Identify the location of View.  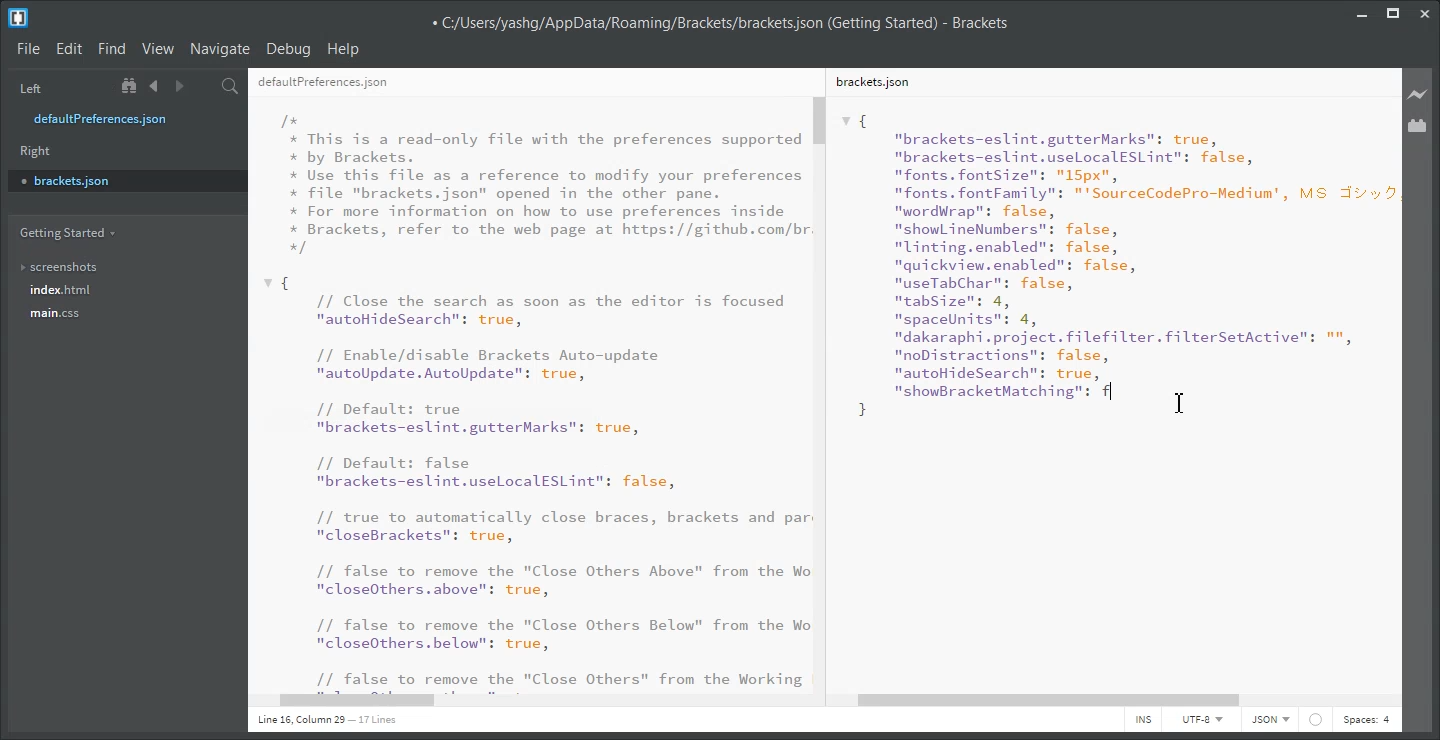
(158, 49).